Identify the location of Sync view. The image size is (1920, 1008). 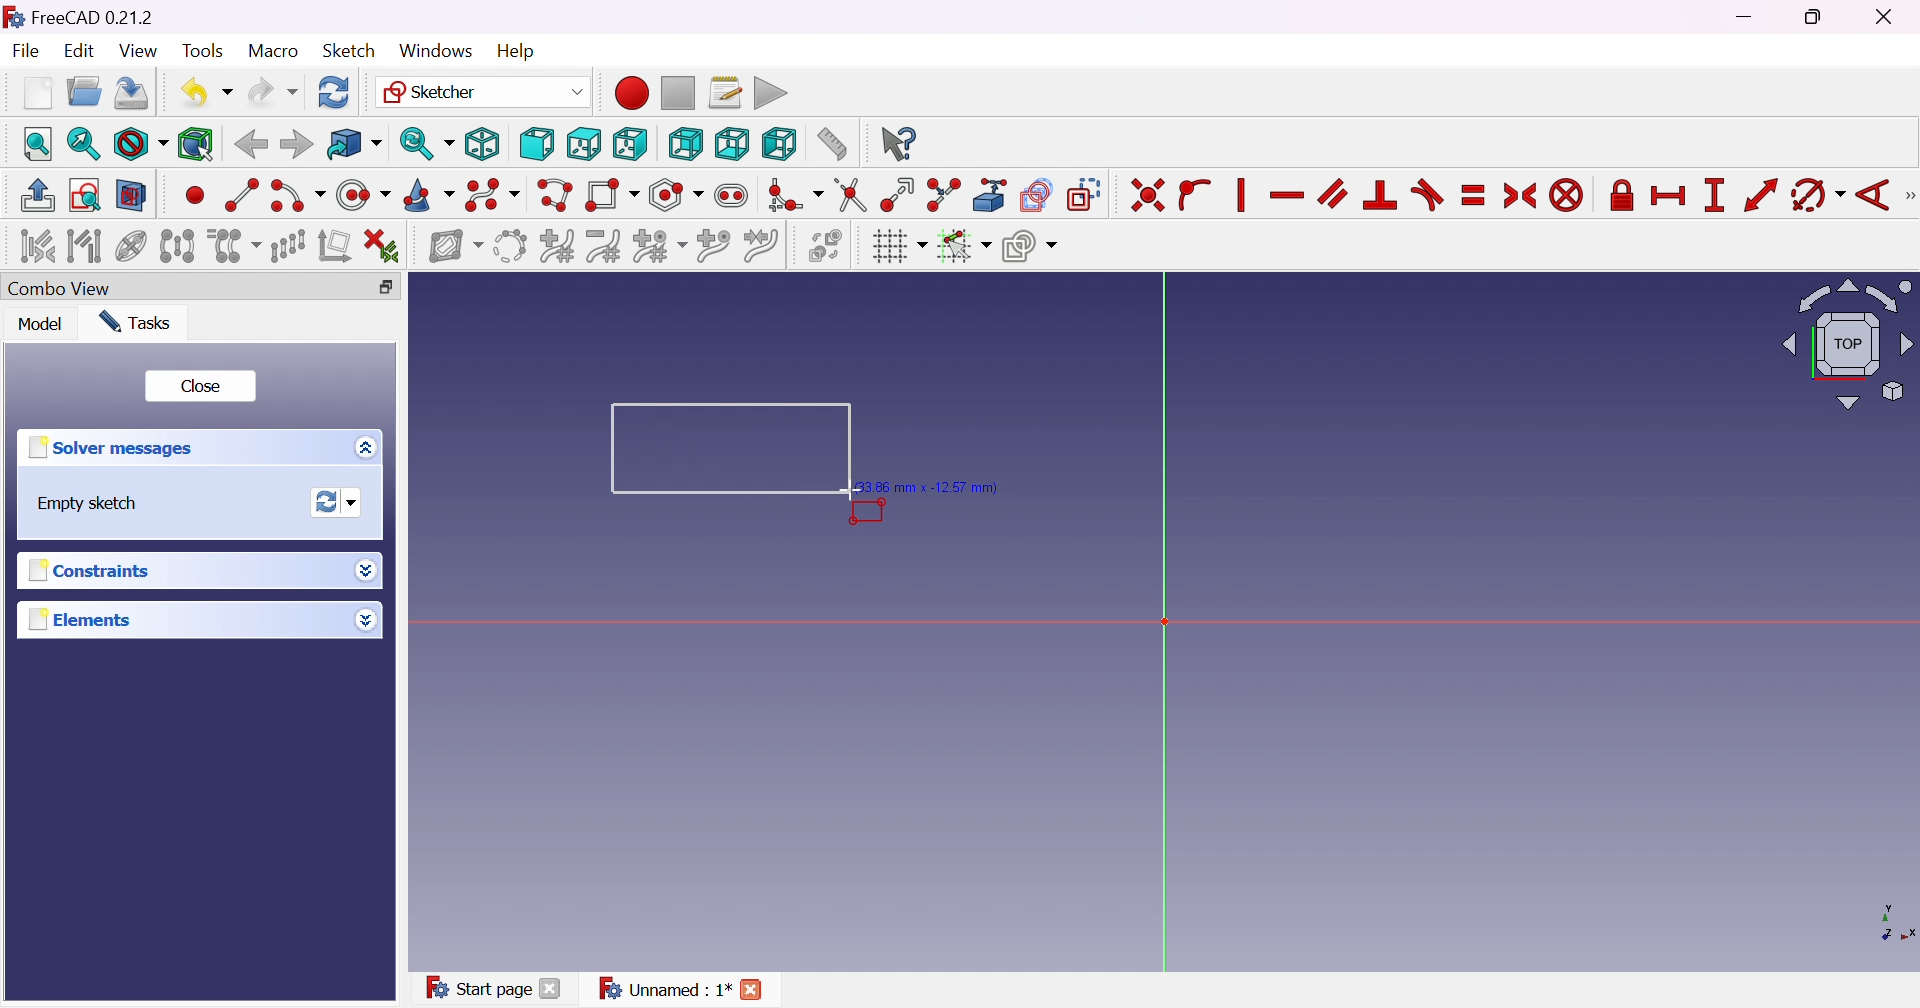
(427, 144).